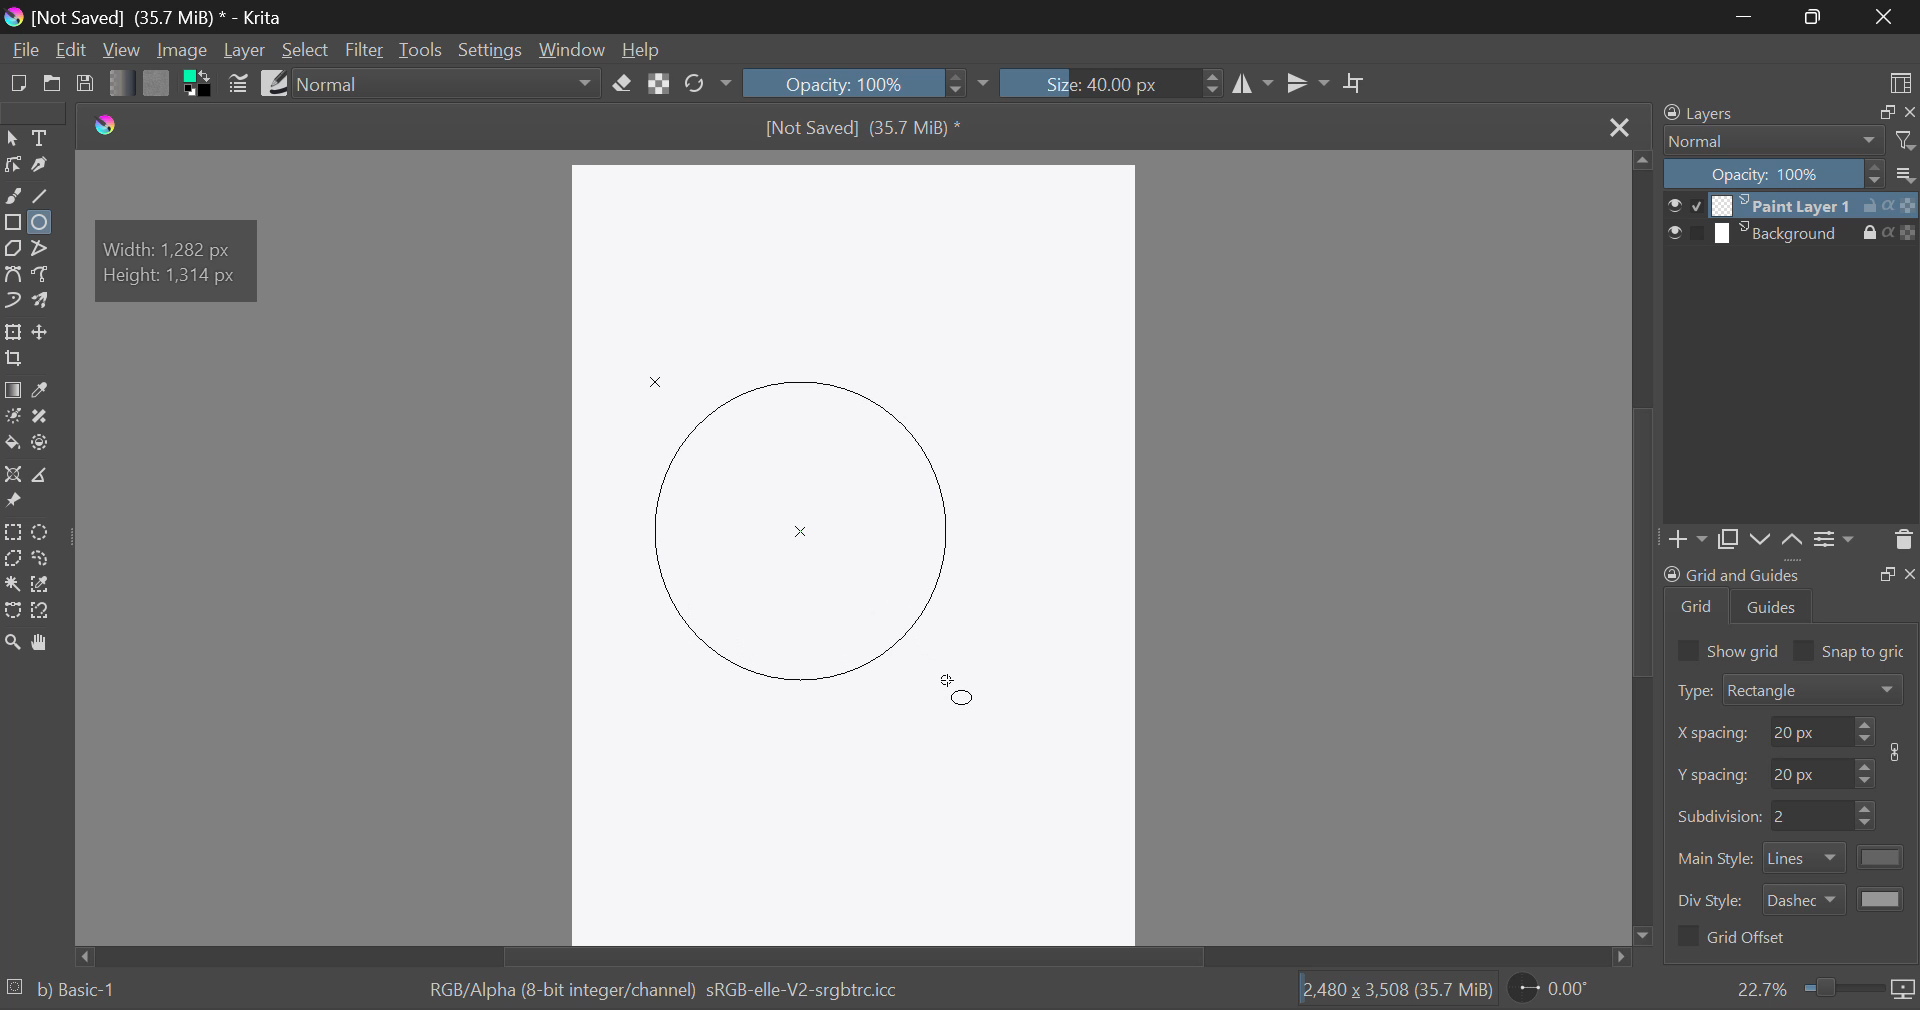  What do you see at coordinates (122, 52) in the screenshot?
I see `View` at bounding box center [122, 52].